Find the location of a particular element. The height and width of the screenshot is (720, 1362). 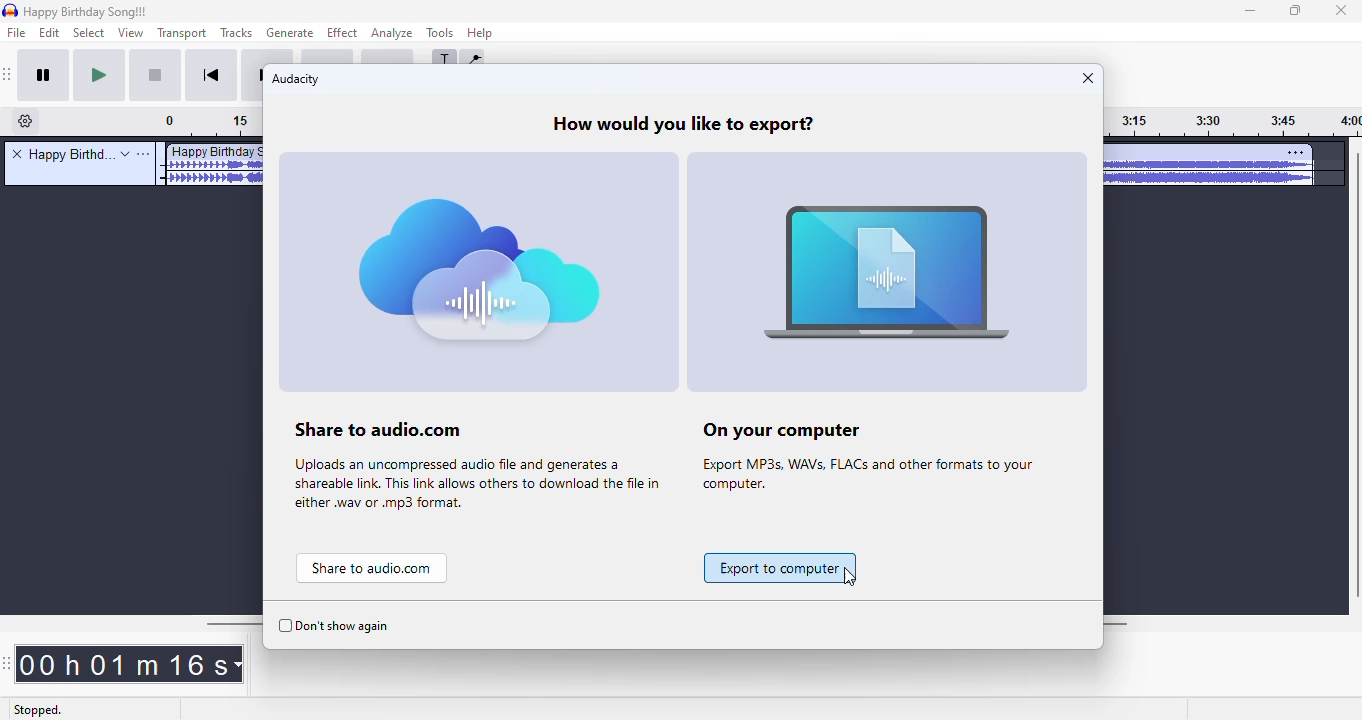

play is located at coordinates (100, 76).